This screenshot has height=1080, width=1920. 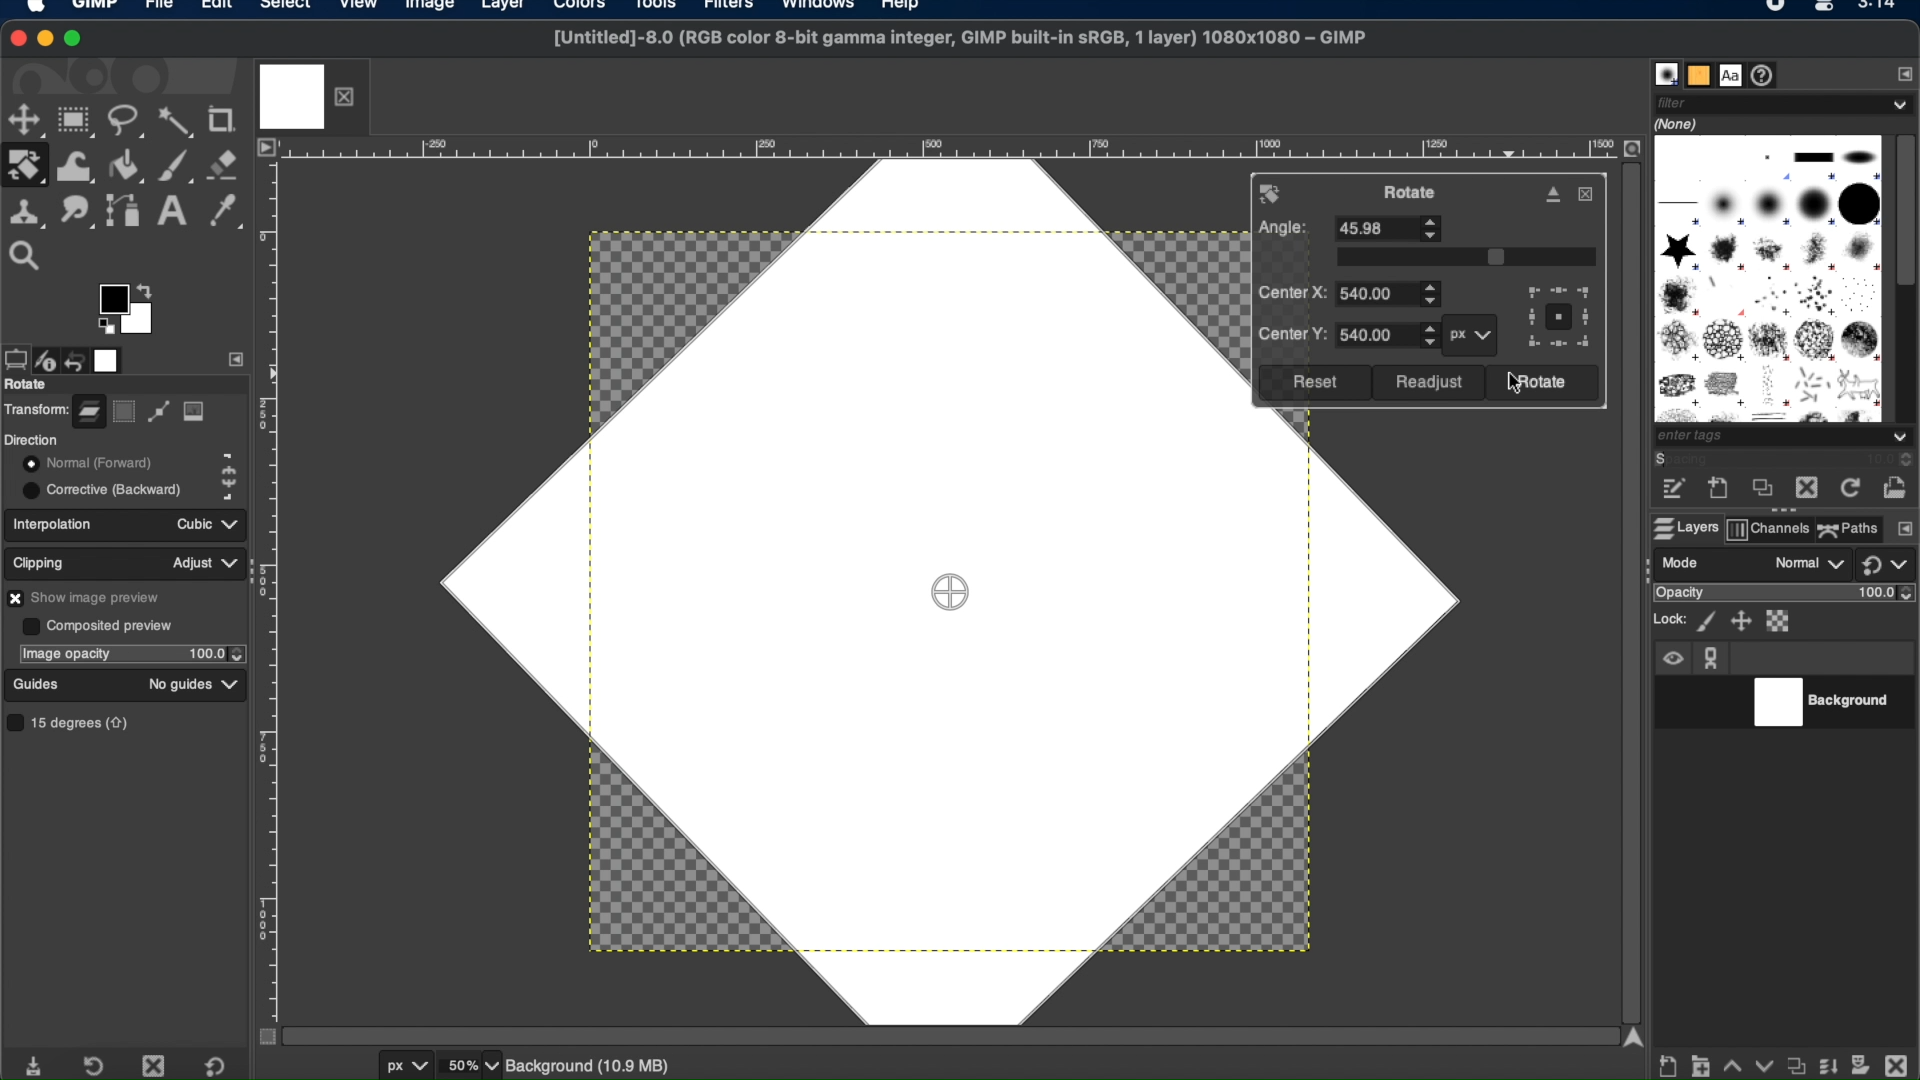 I want to click on clone tool, so click(x=26, y=210).